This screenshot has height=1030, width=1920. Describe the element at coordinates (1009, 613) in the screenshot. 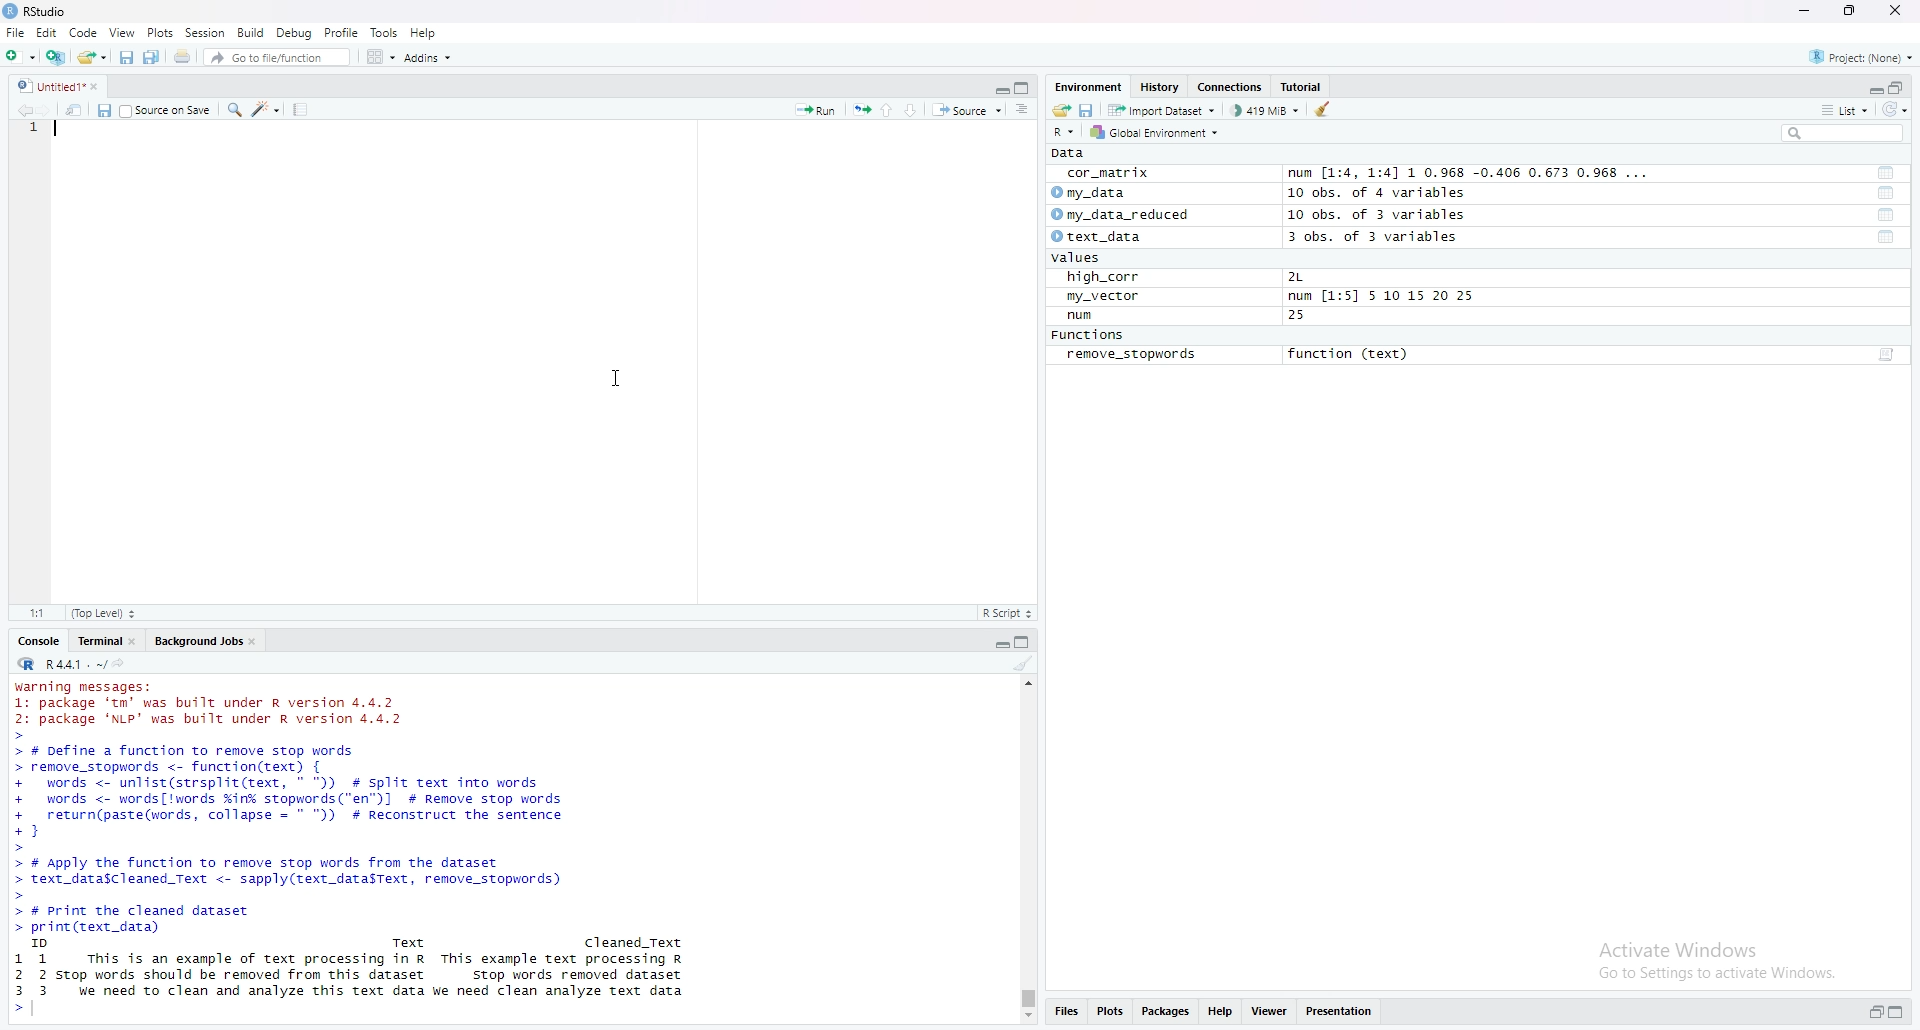

I see `R Script` at that location.